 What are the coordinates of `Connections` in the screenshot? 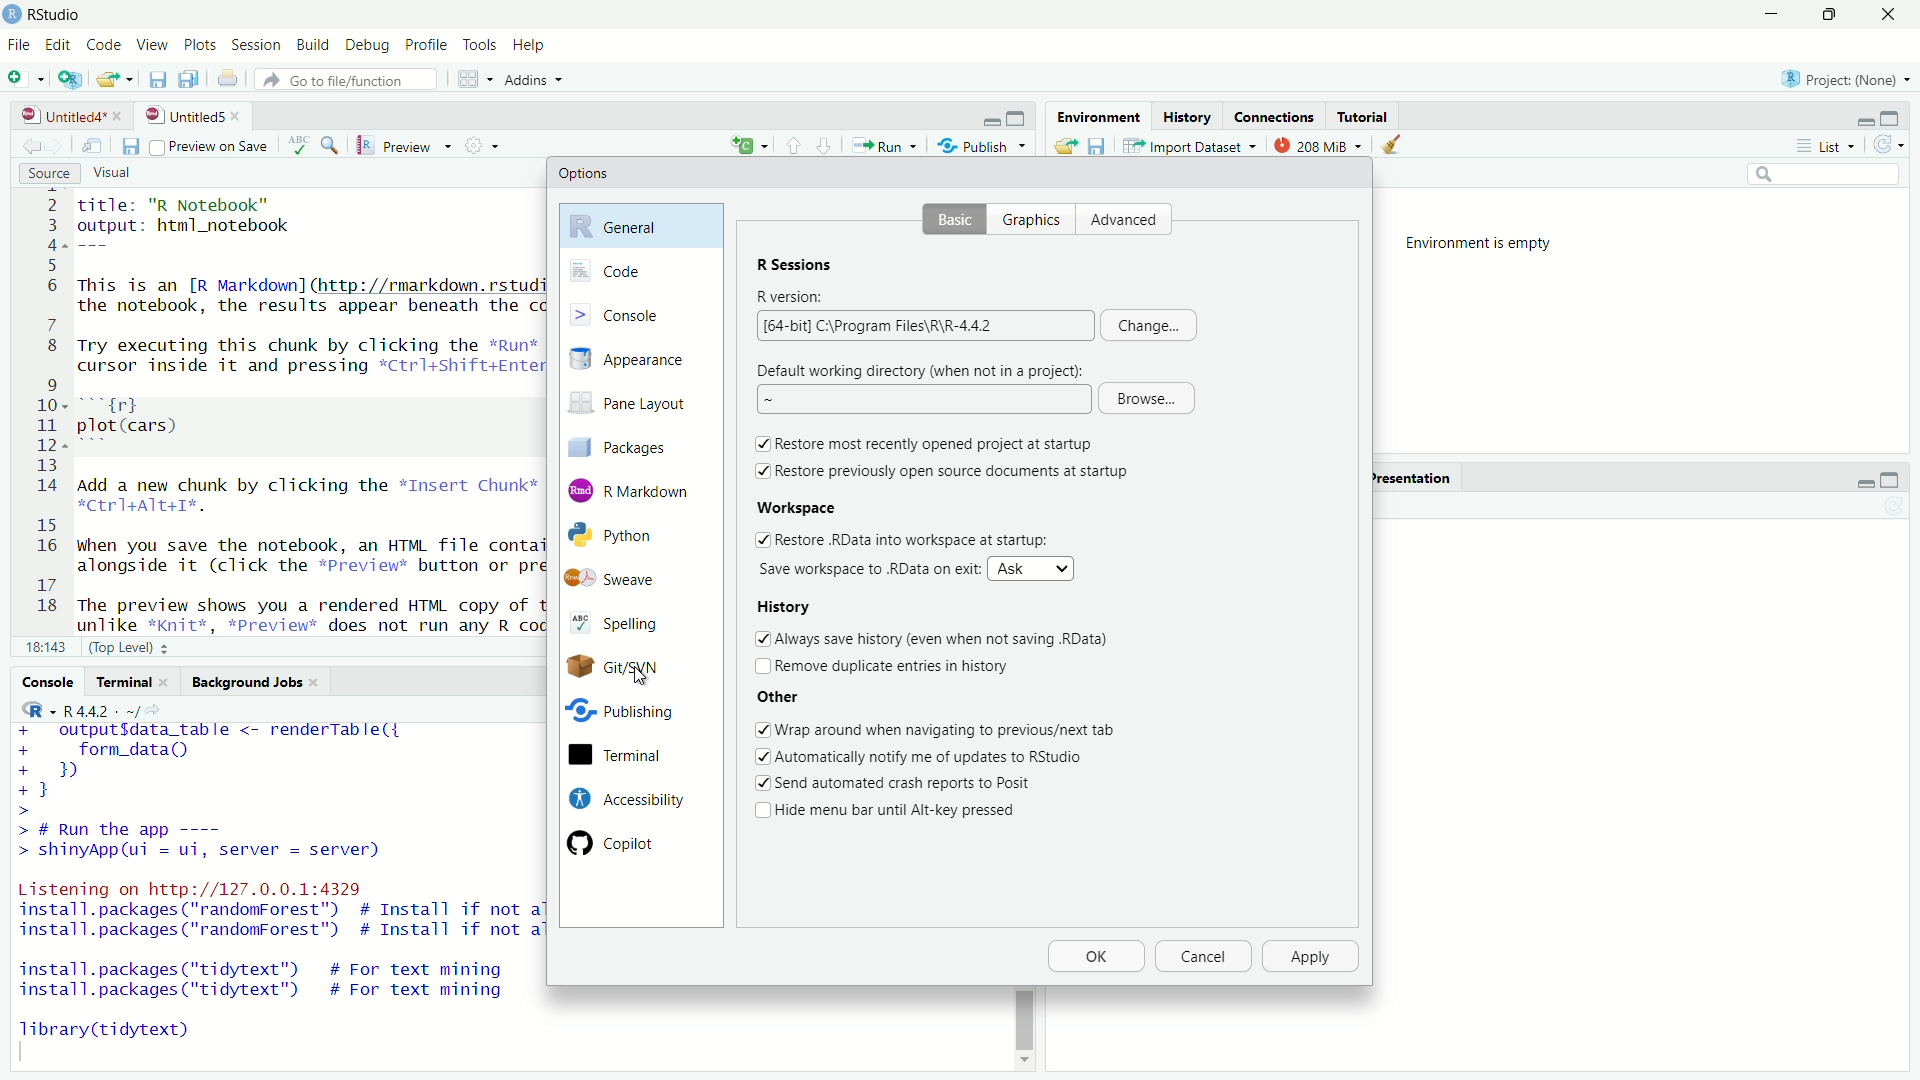 It's located at (1274, 116).